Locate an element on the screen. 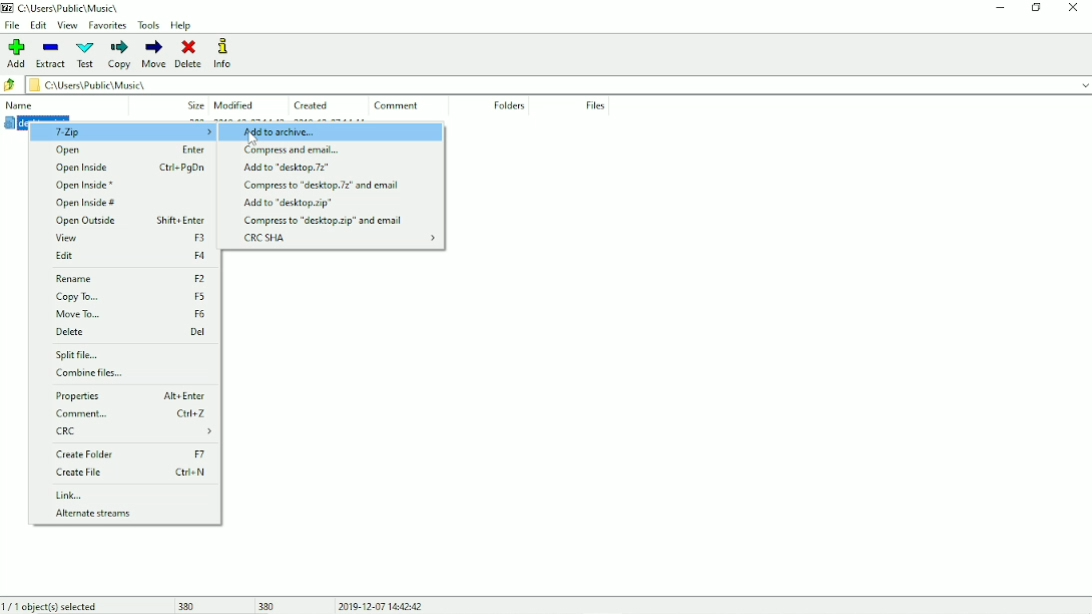 This screenshot has width=1092, height=614. Open Outside is located at coordinates (129, 222).